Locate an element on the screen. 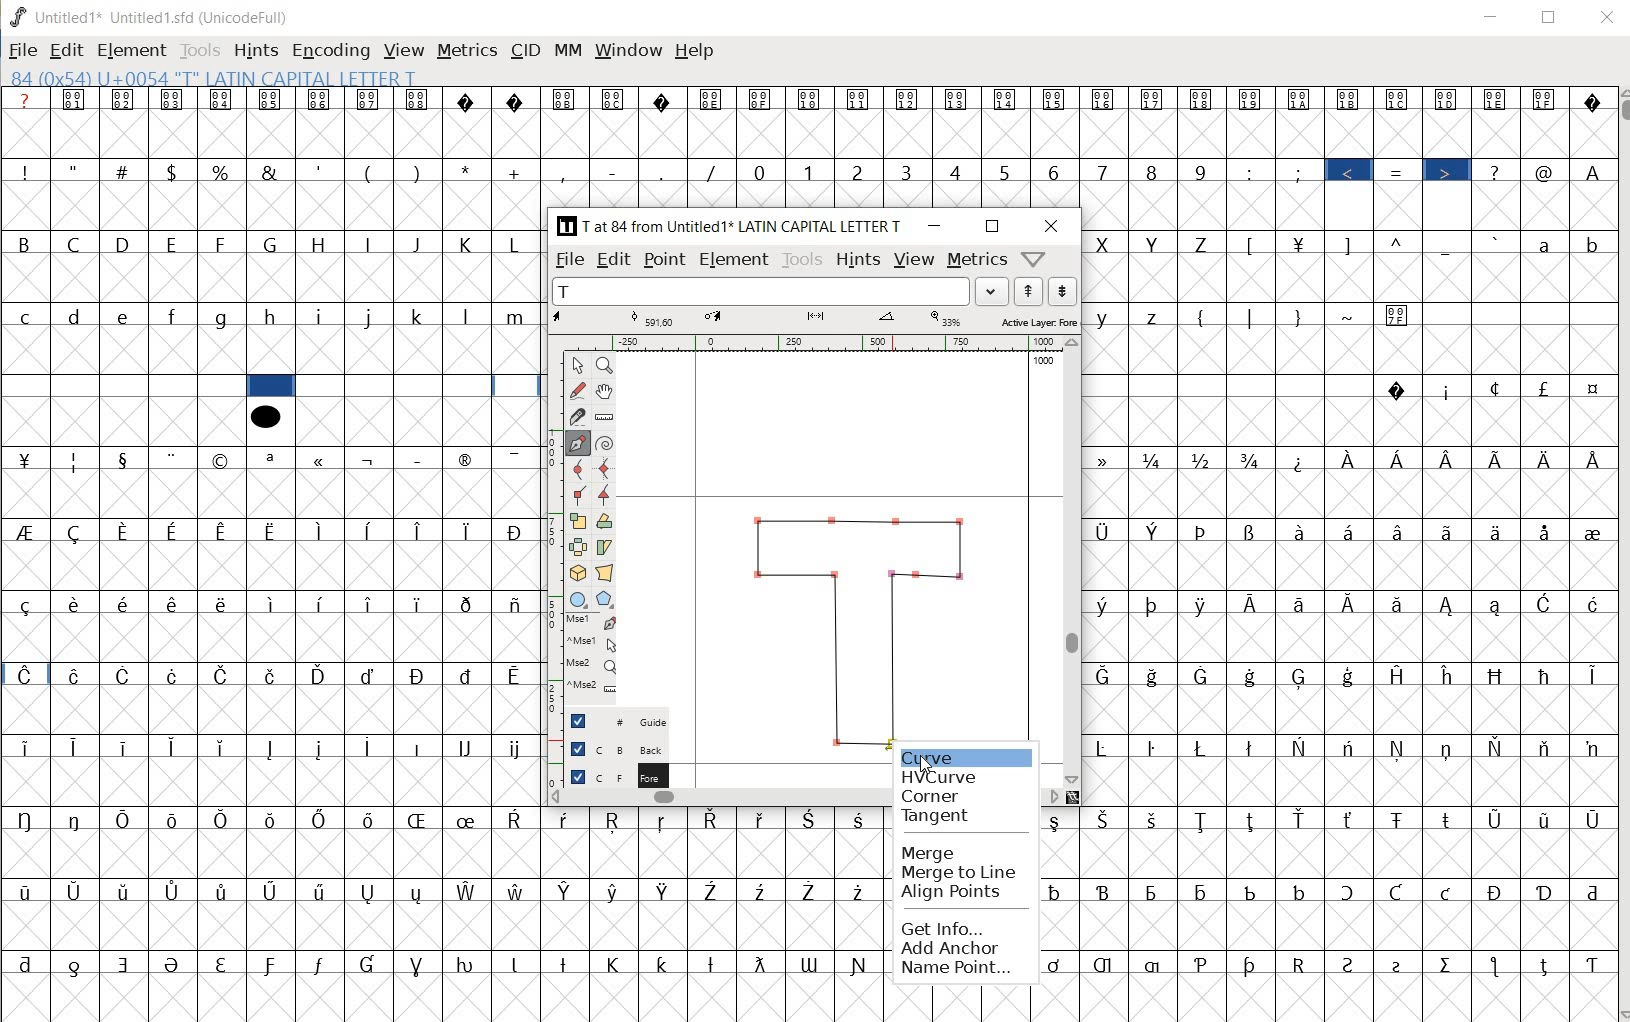 Image resolution: width=1630 pixels, height=1022 pixels. Symbol is located at coordinates (1107, 534).